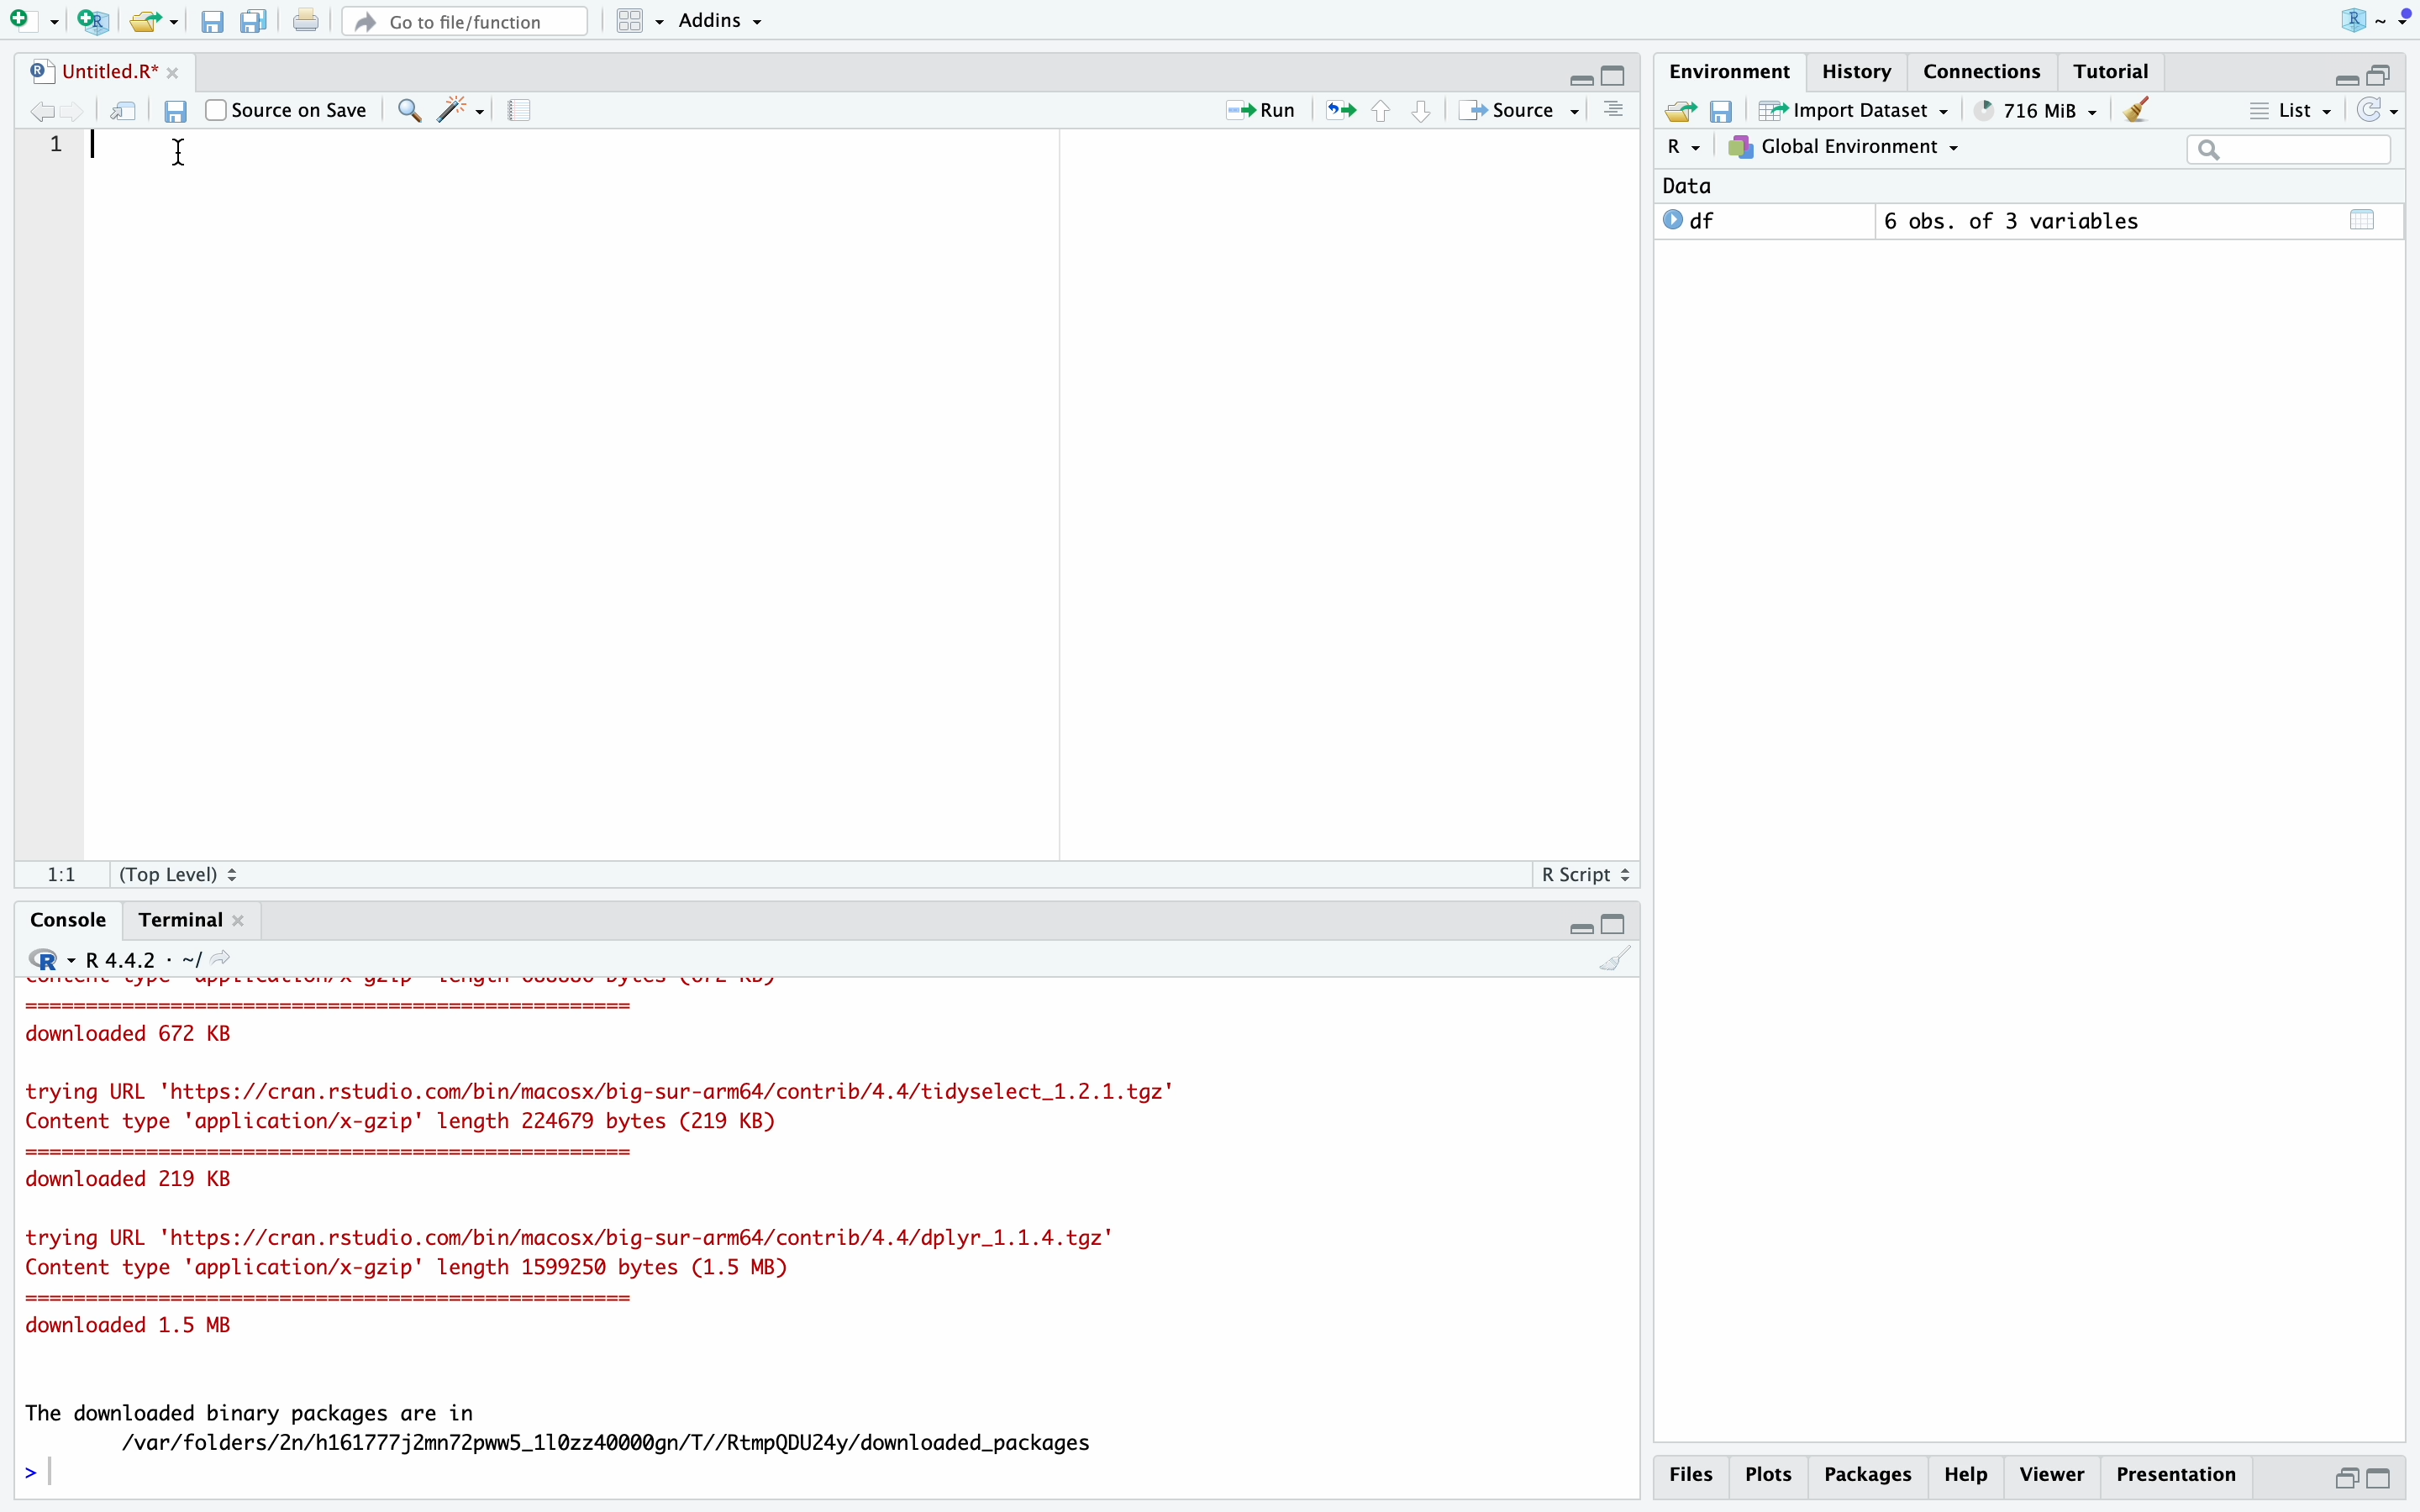 Image resolution: width=2420 pixels, height=1512 pixels. Describe the element at coordinates (1257, 111) in the screenshot. I see `Run current line` at that location.